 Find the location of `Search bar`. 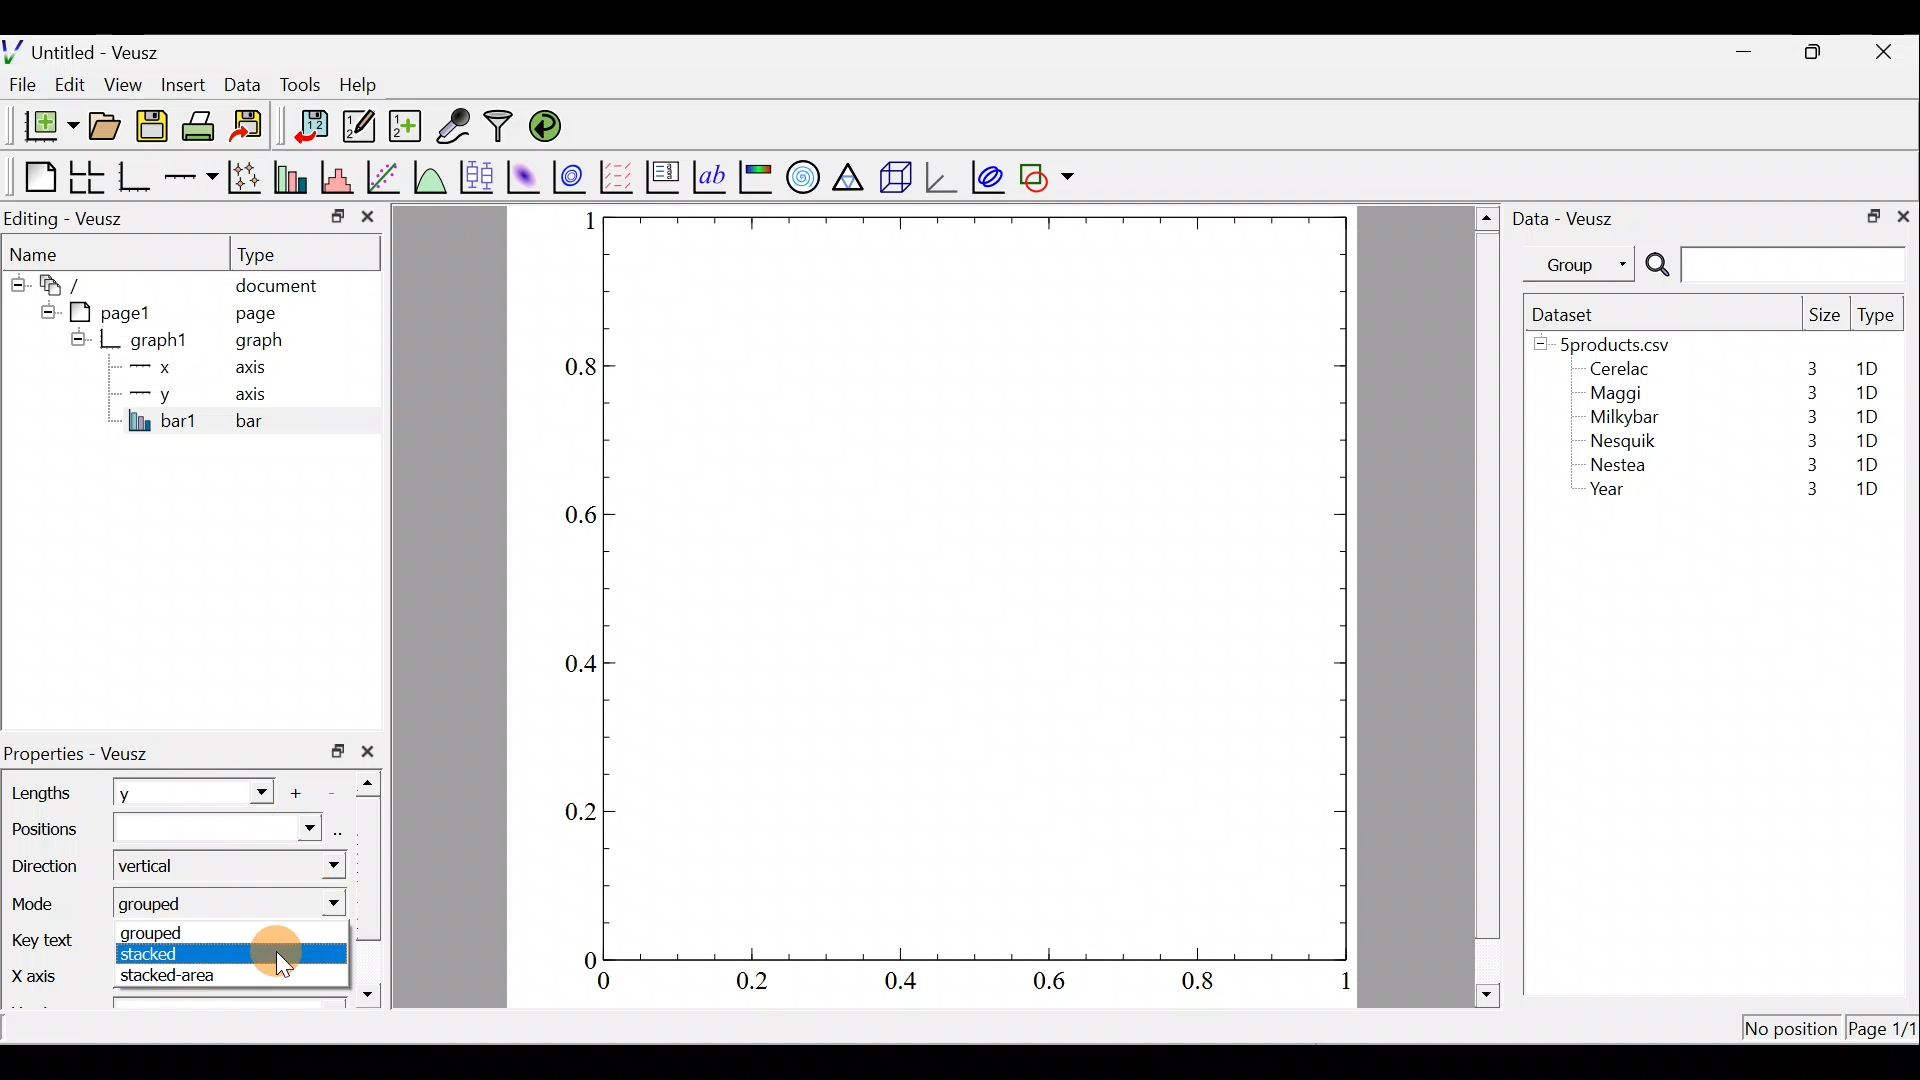

Search bar is located at coordinates (1772, 265).